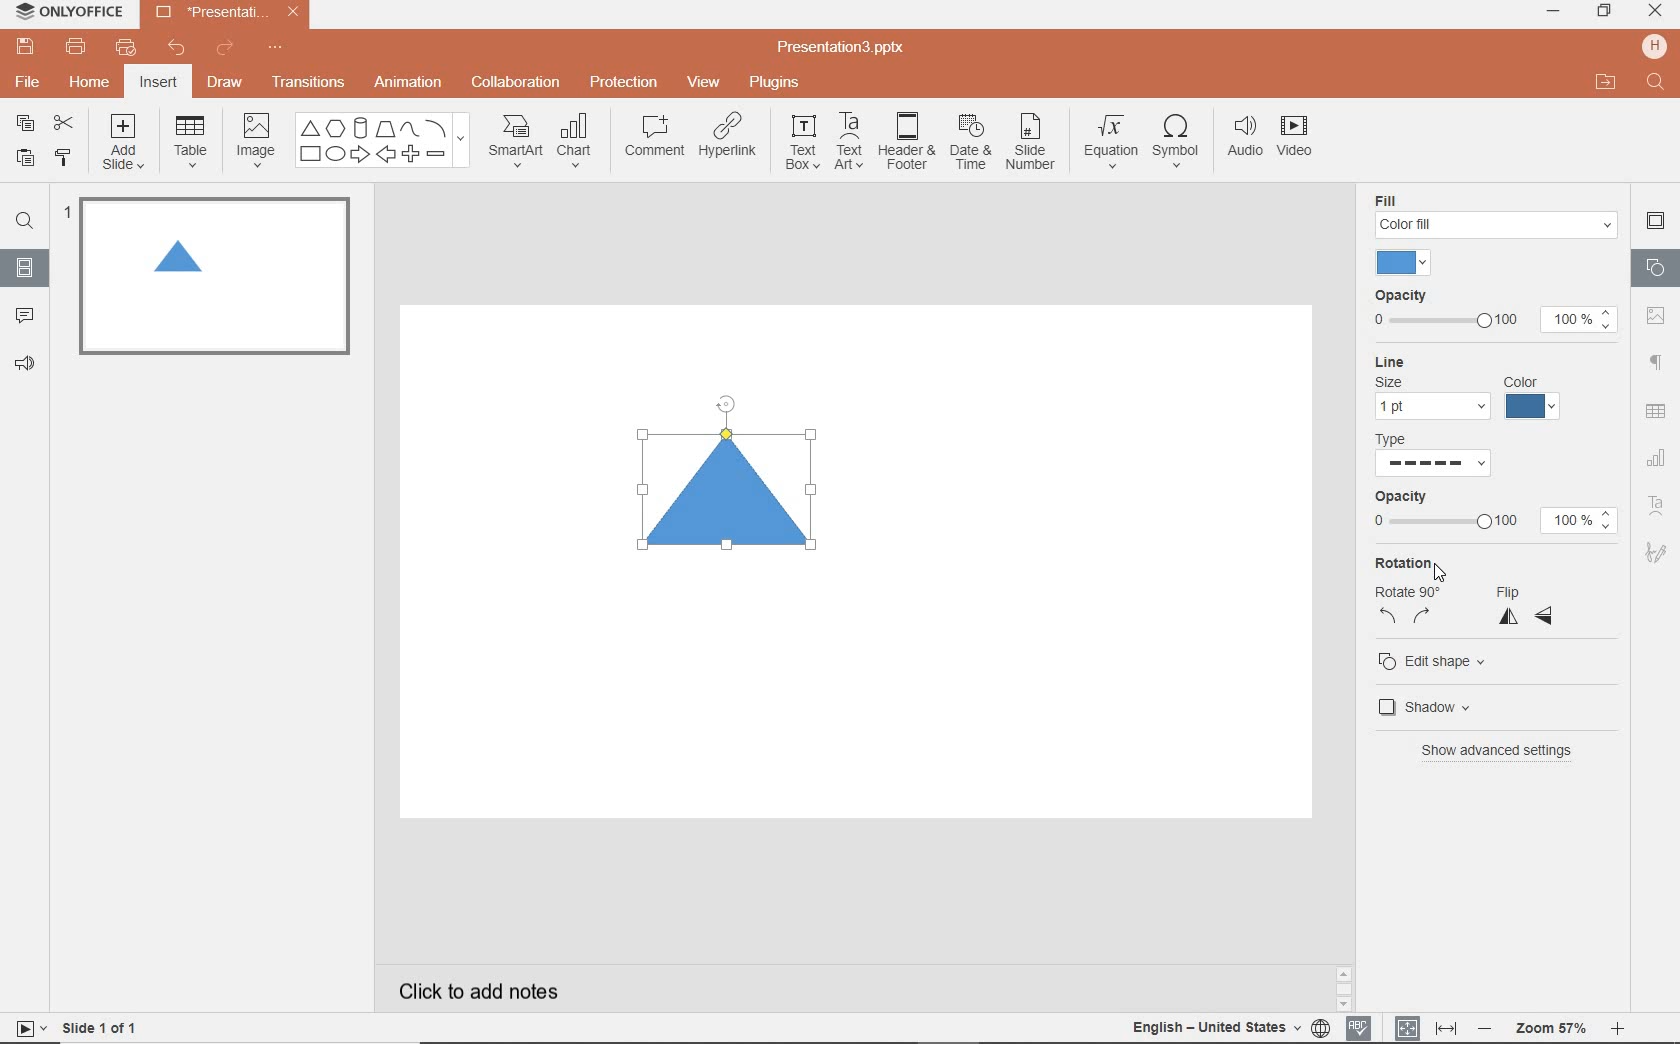 The width and height of the screenshot is (1680, 1044). What do you see at coordinates (1617, 1031) in the screenshot?
I see `zoom in` at bounding box center [1617, 1031].